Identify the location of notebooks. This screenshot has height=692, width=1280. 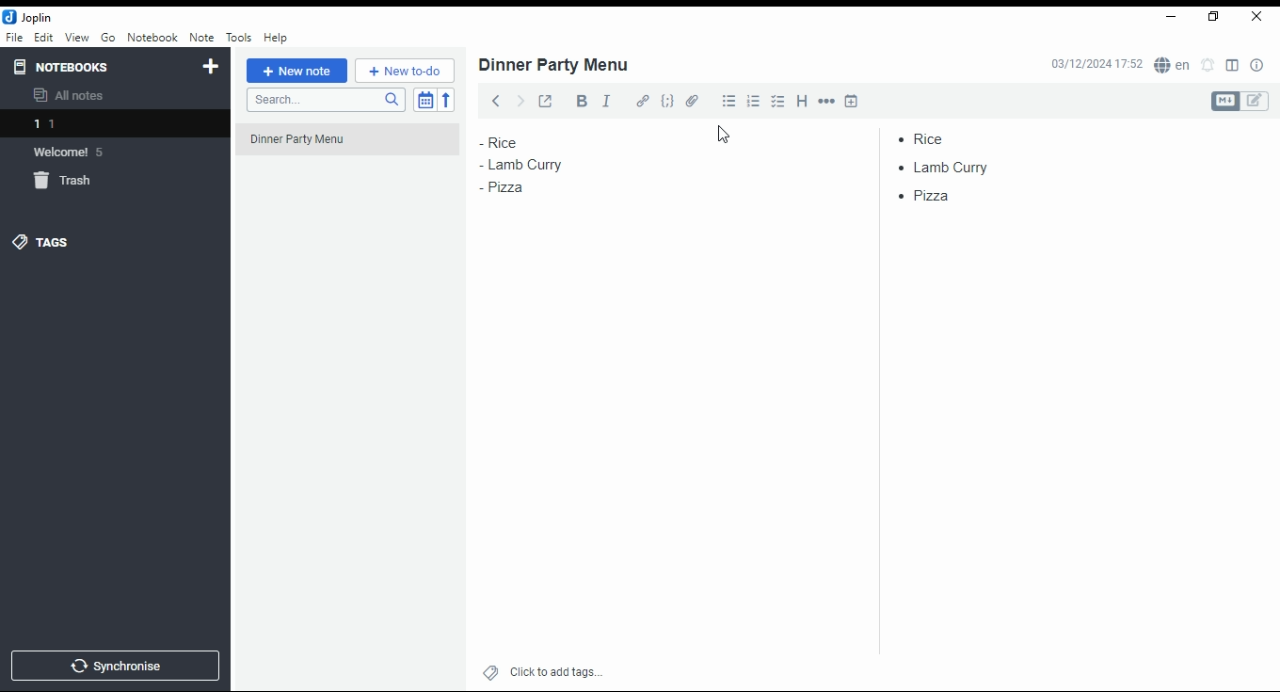
(66, 66).